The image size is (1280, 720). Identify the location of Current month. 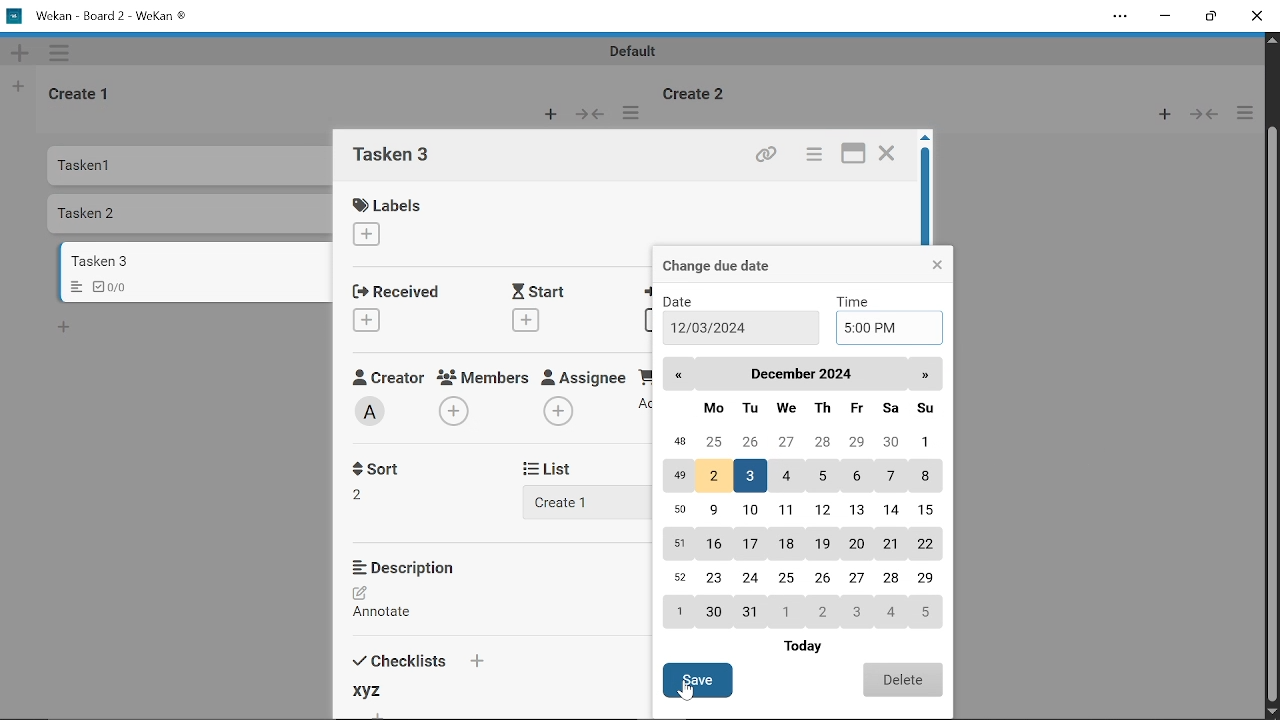
(800, 374).